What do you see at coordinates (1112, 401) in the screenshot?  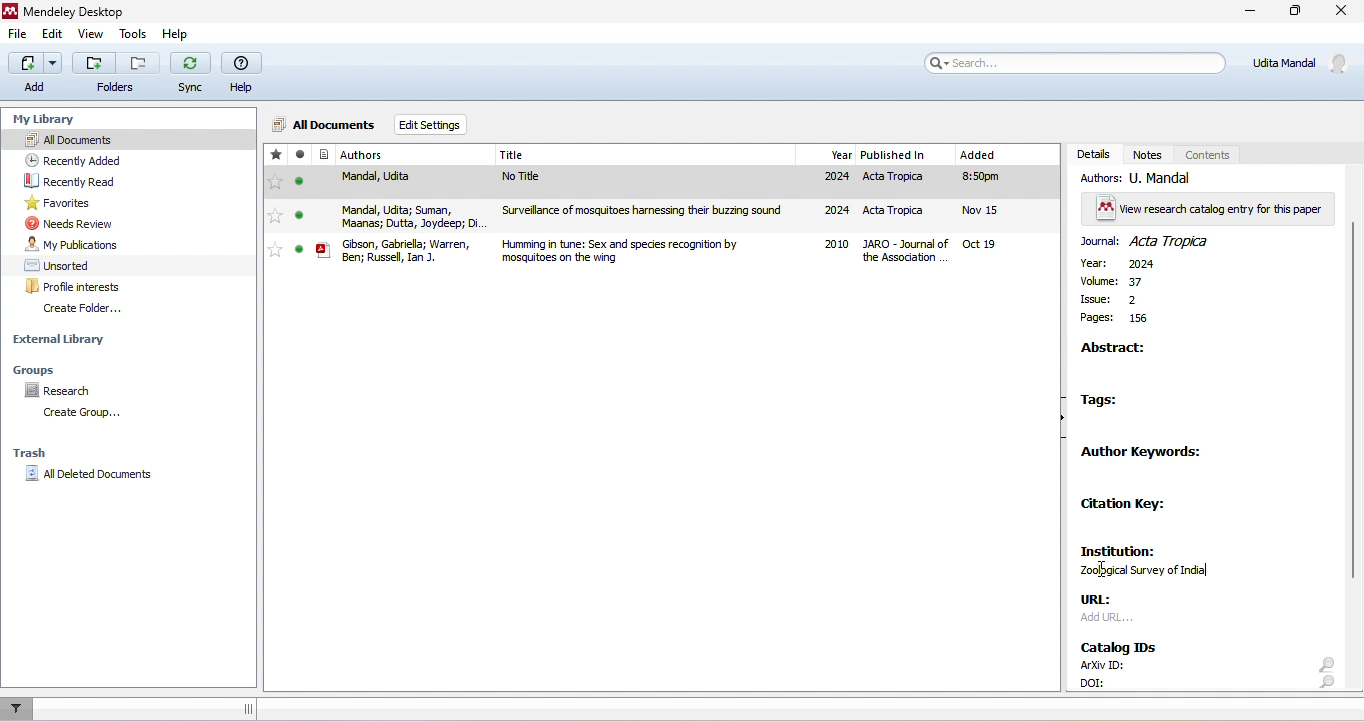 I see `tags` at bounding box center [1112, 401].